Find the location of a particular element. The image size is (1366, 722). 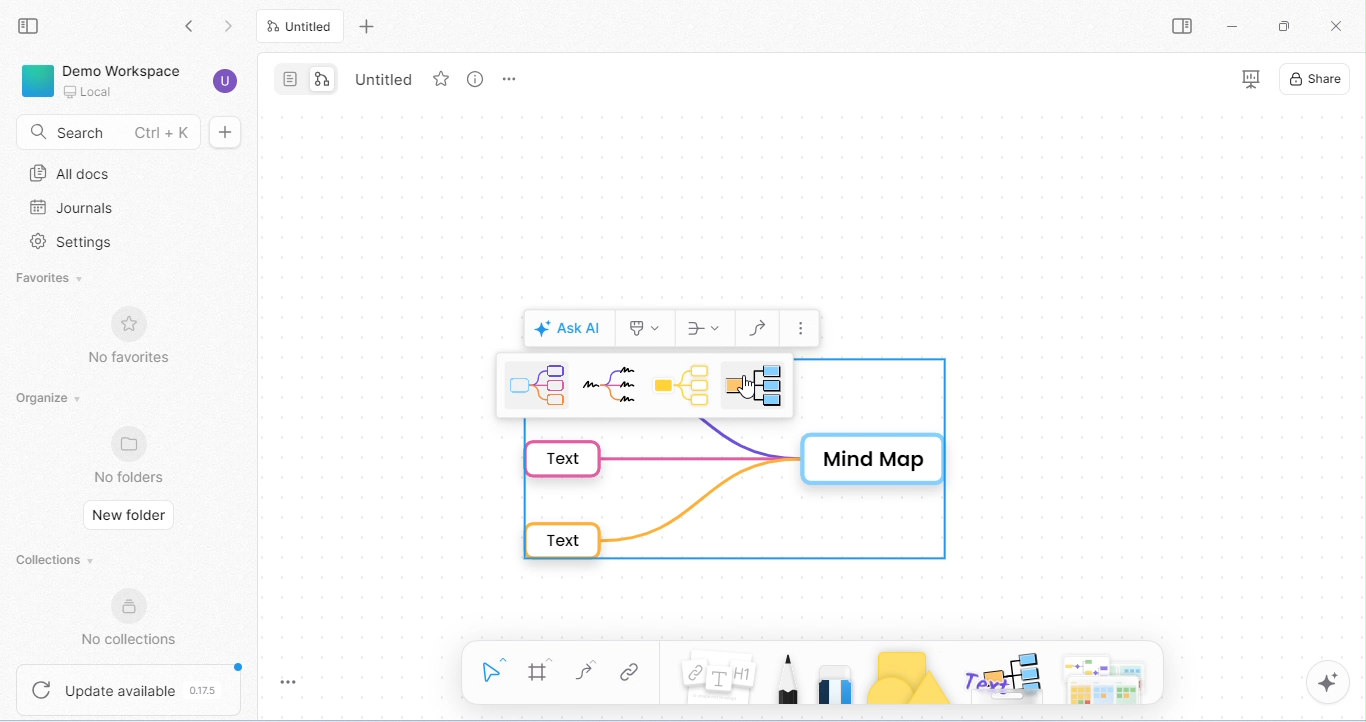

page mode is located at coordinates (289, 79).